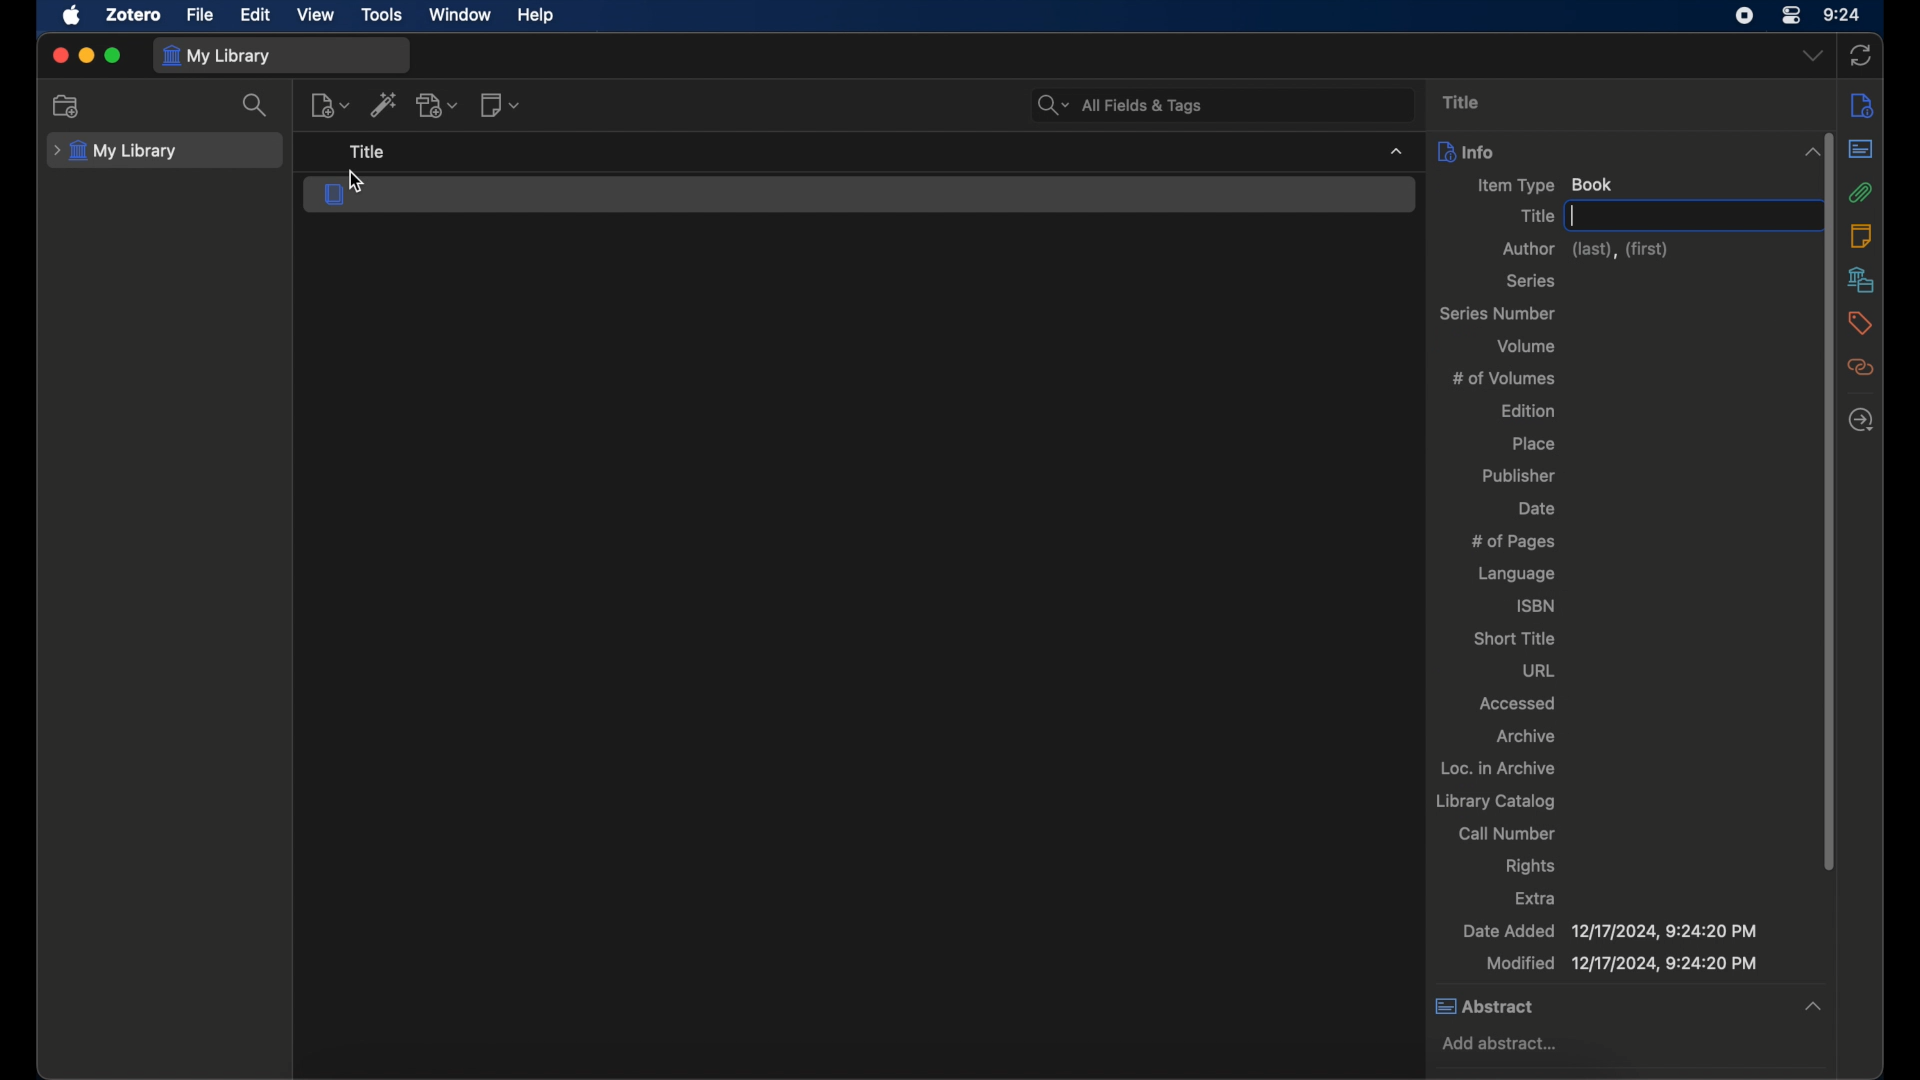 The image size is (1920, 1080). Describe the element at coordinates (1484, 1005) in the screenshot. I see `abstract` at that location.